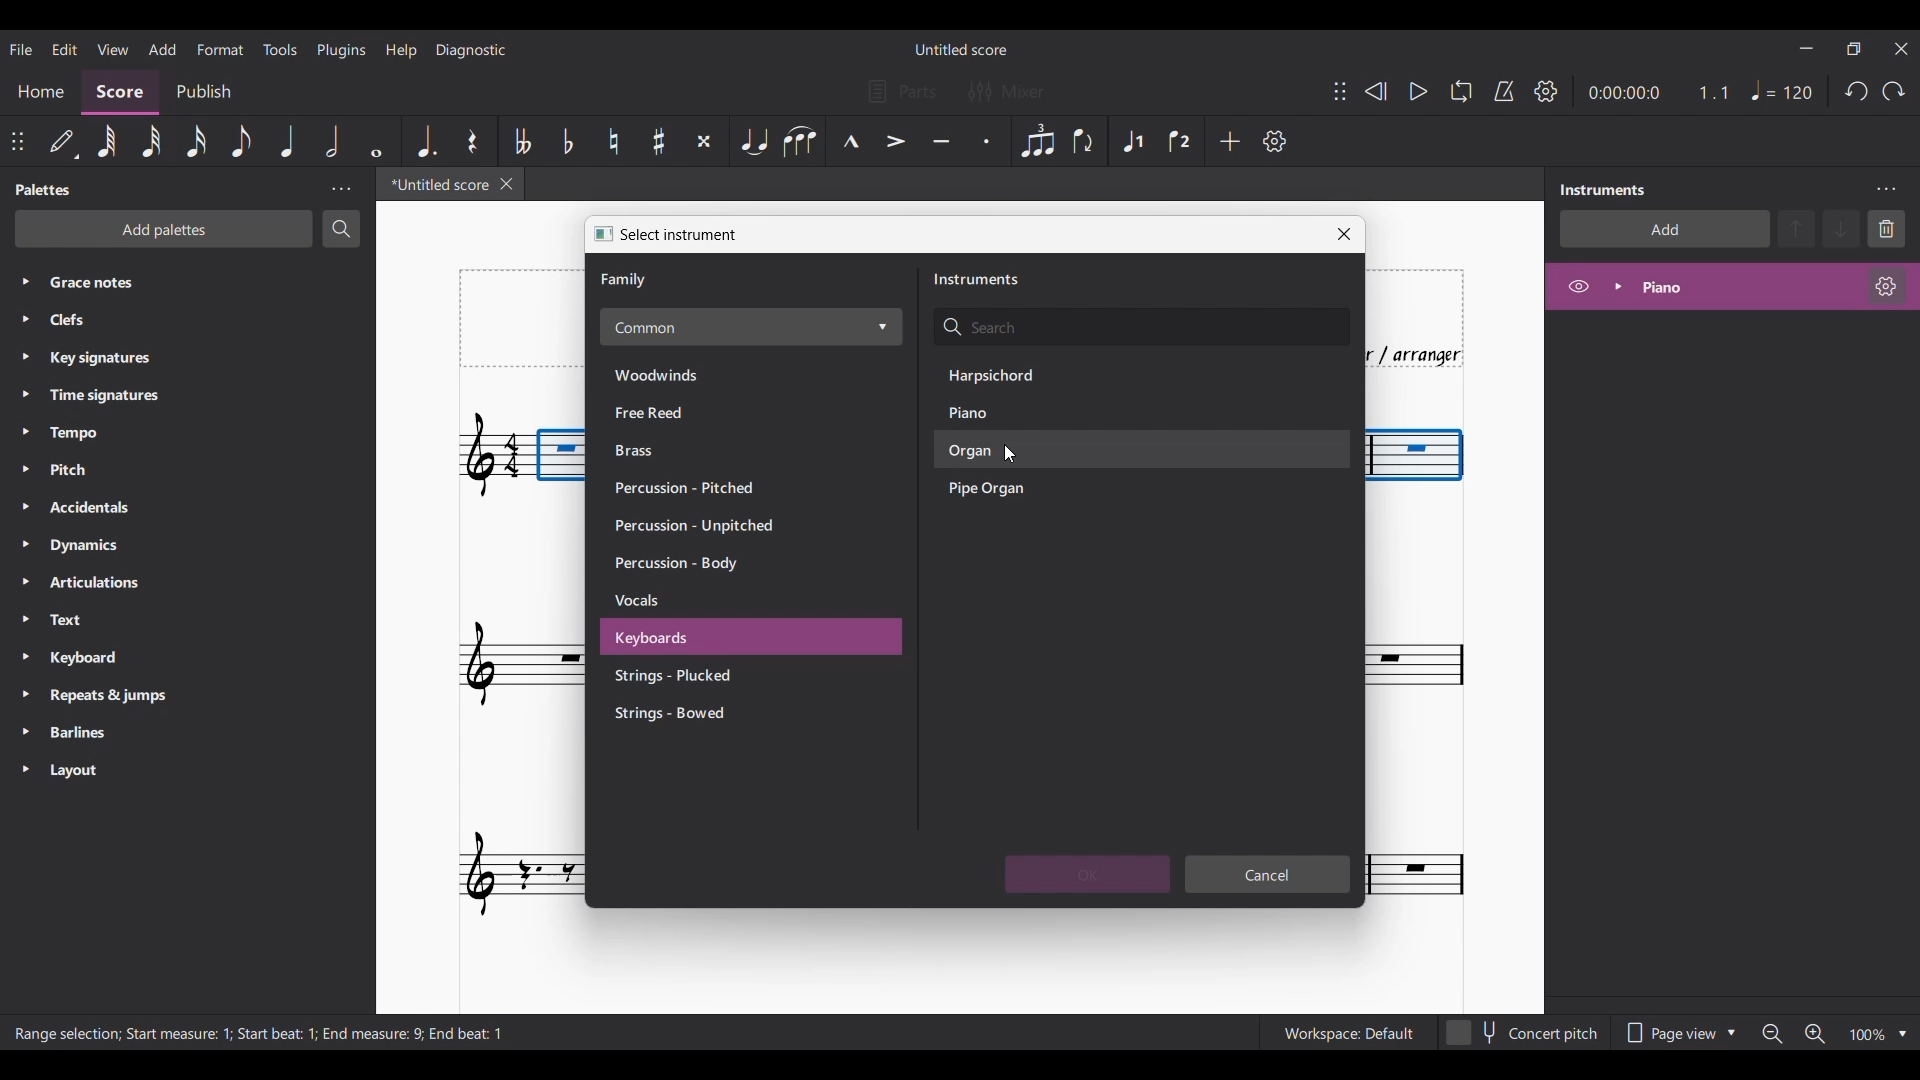 The width and height of the screenshot is (1920, 1080). I want to click on Add palette, so click(164, 229).